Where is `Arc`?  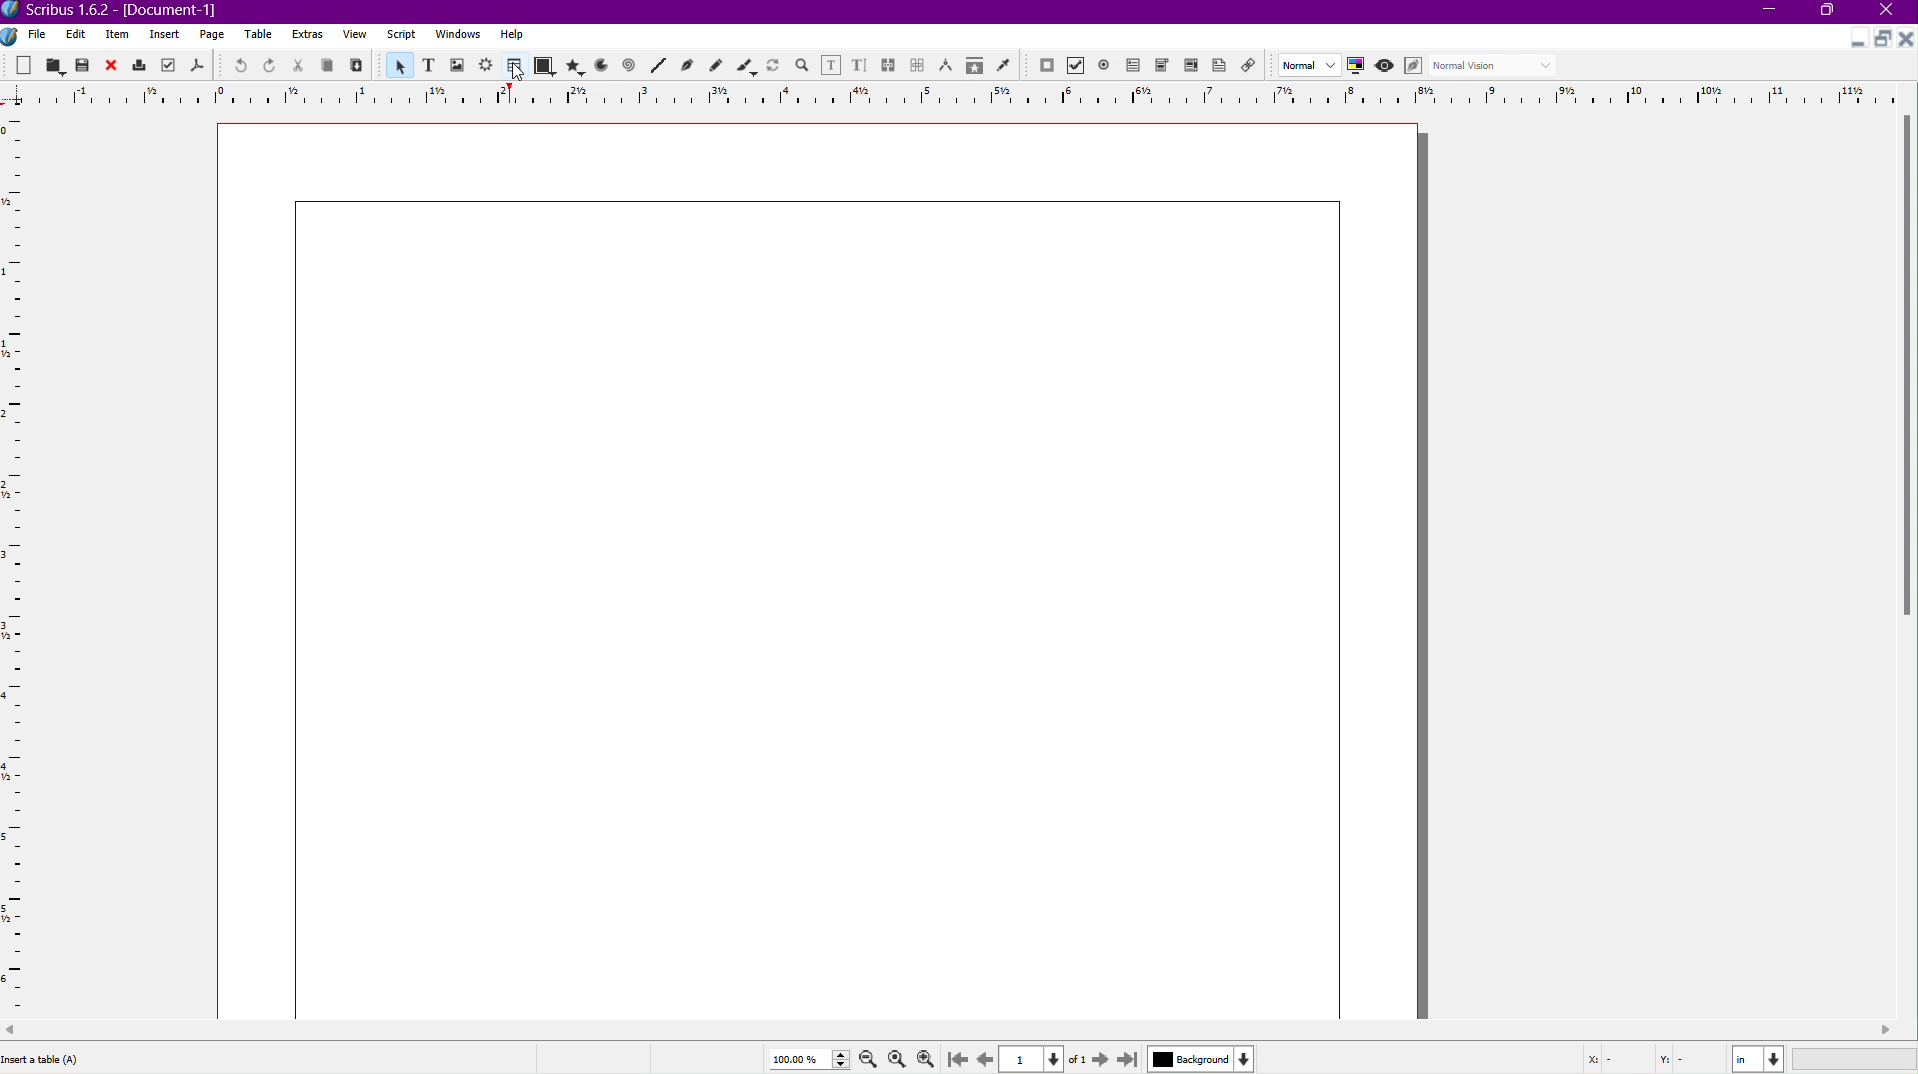
Arc is located at coordinates (601, 67).